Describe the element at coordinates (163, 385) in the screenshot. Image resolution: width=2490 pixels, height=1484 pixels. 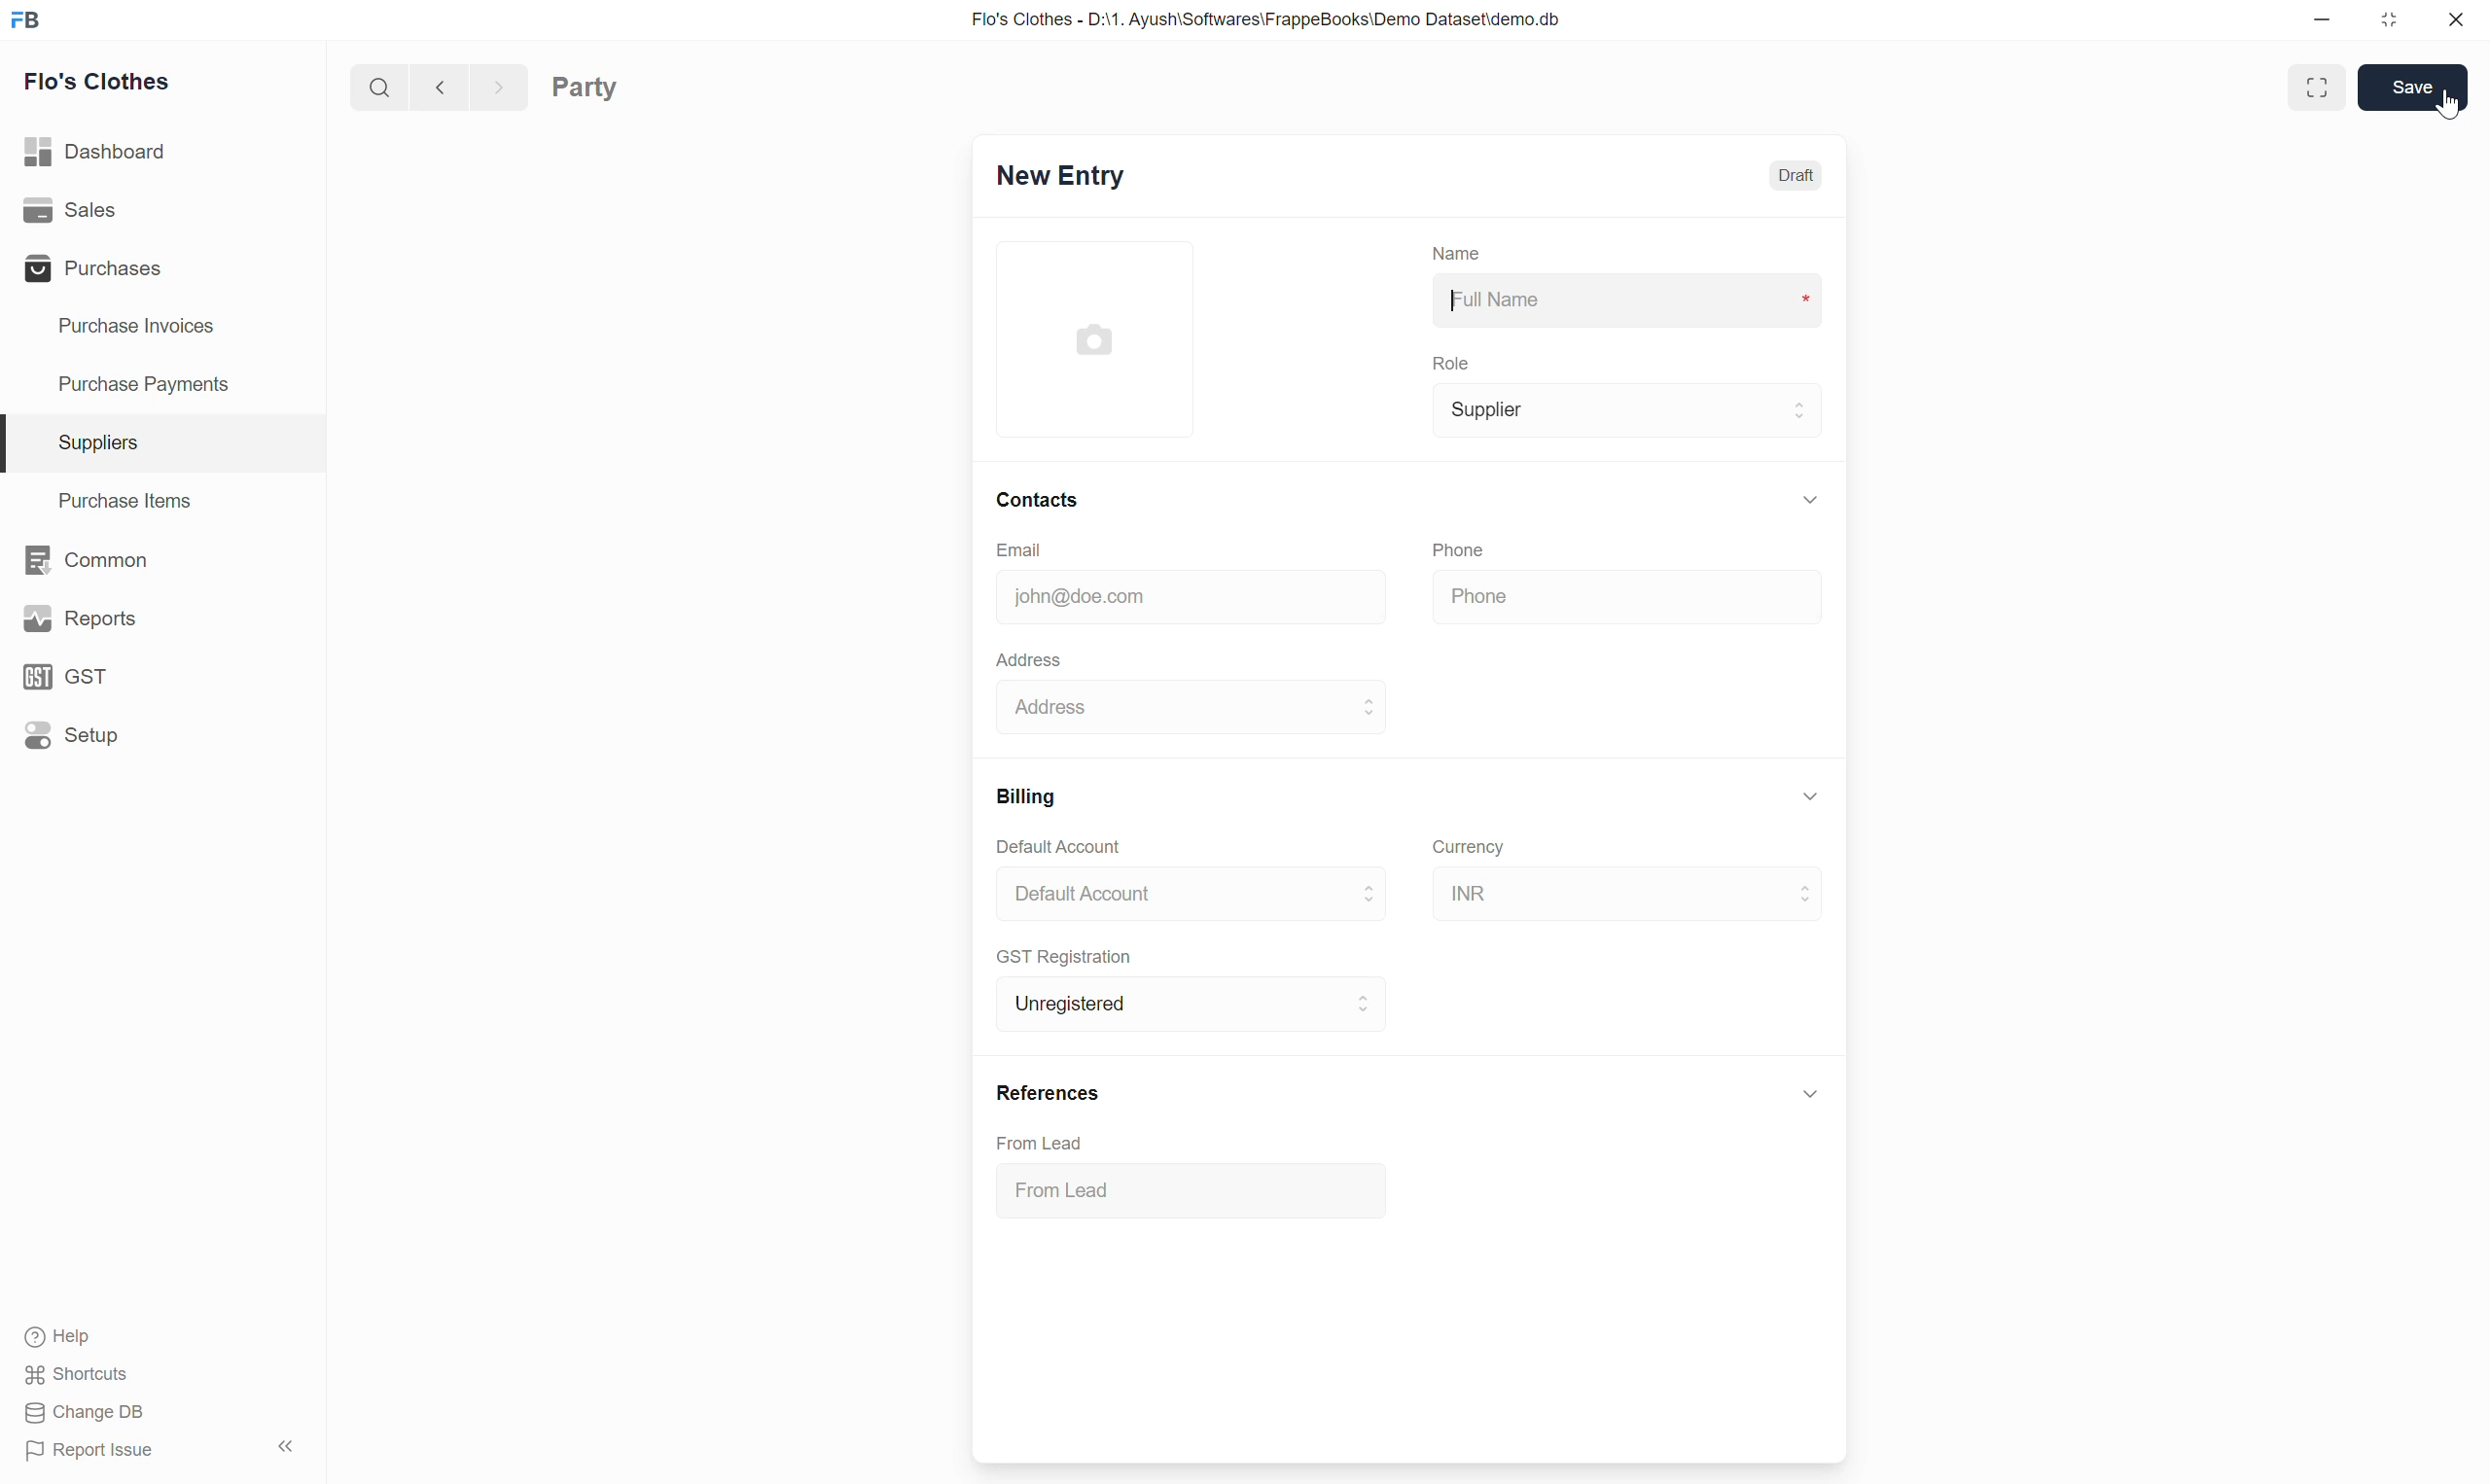
I see `Purchase Payments` at that location.